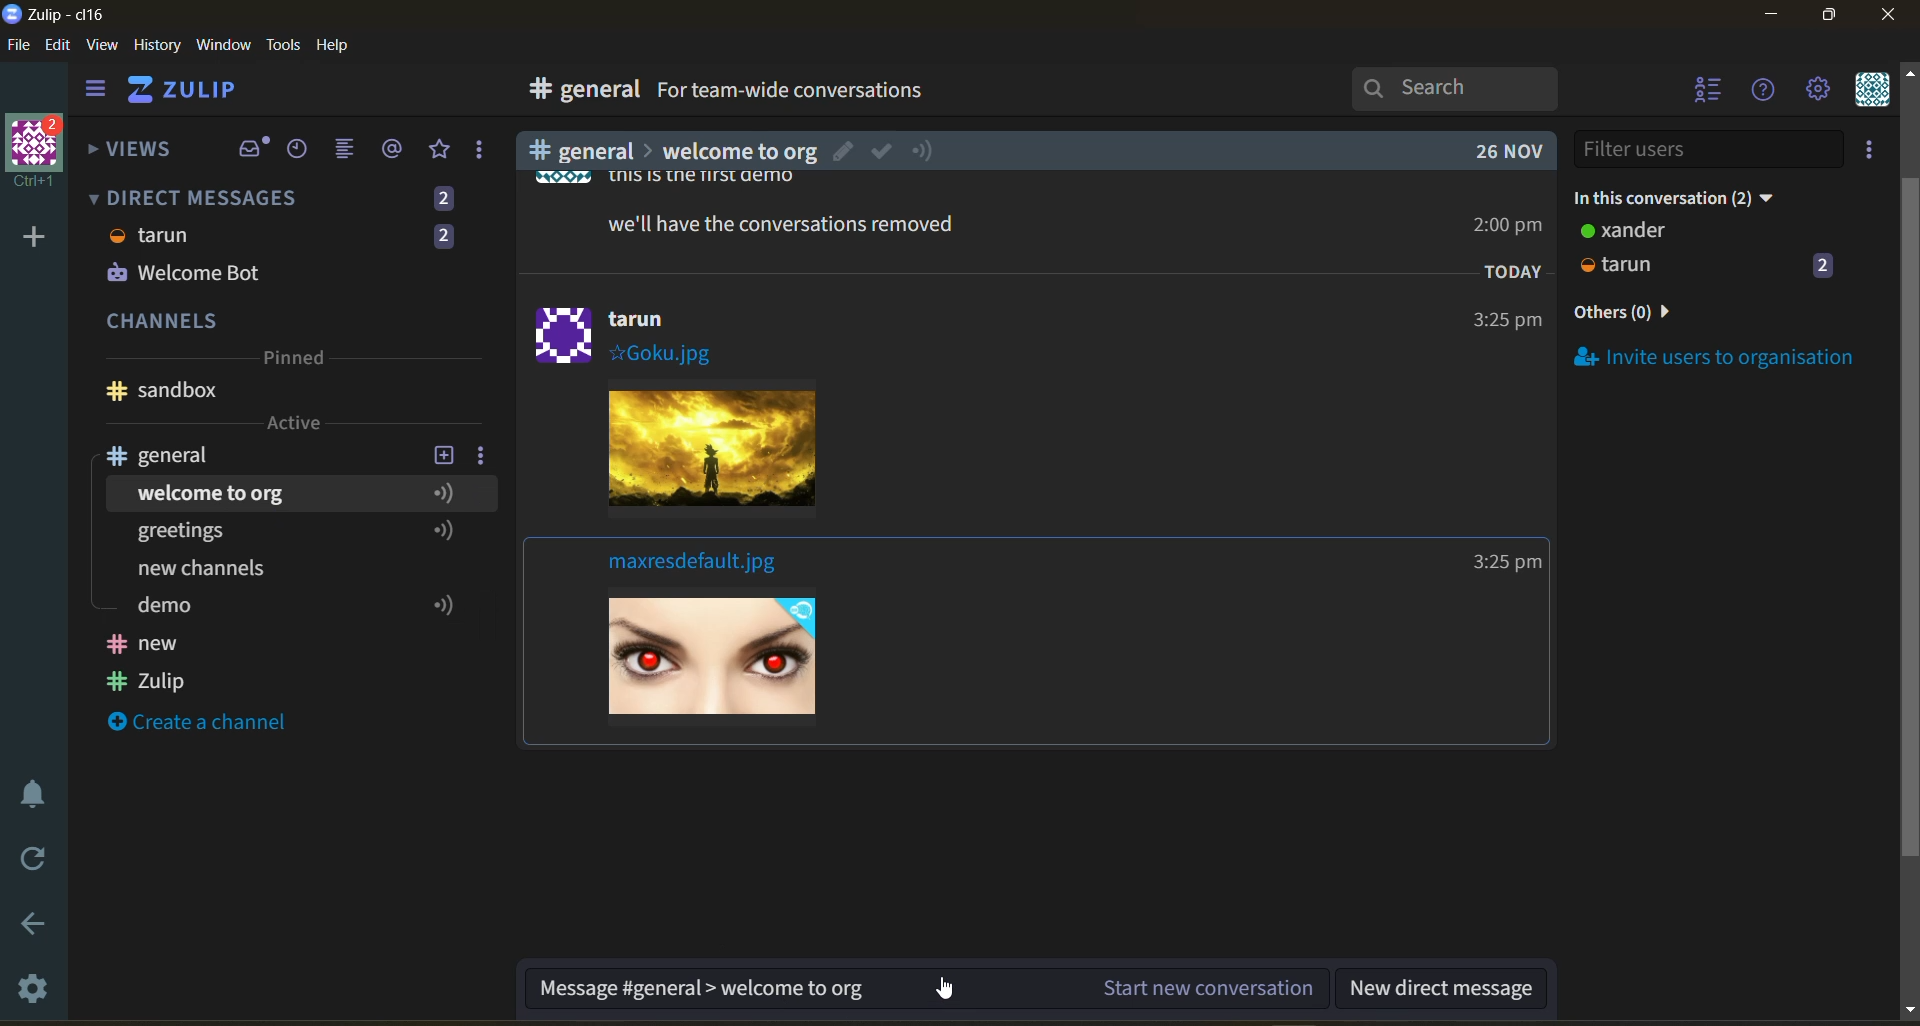 This screenshot has height=1026, width=1920. Describe the element at coordinates (304, 151) in the screenshot. I see `recent conversations` at that location.